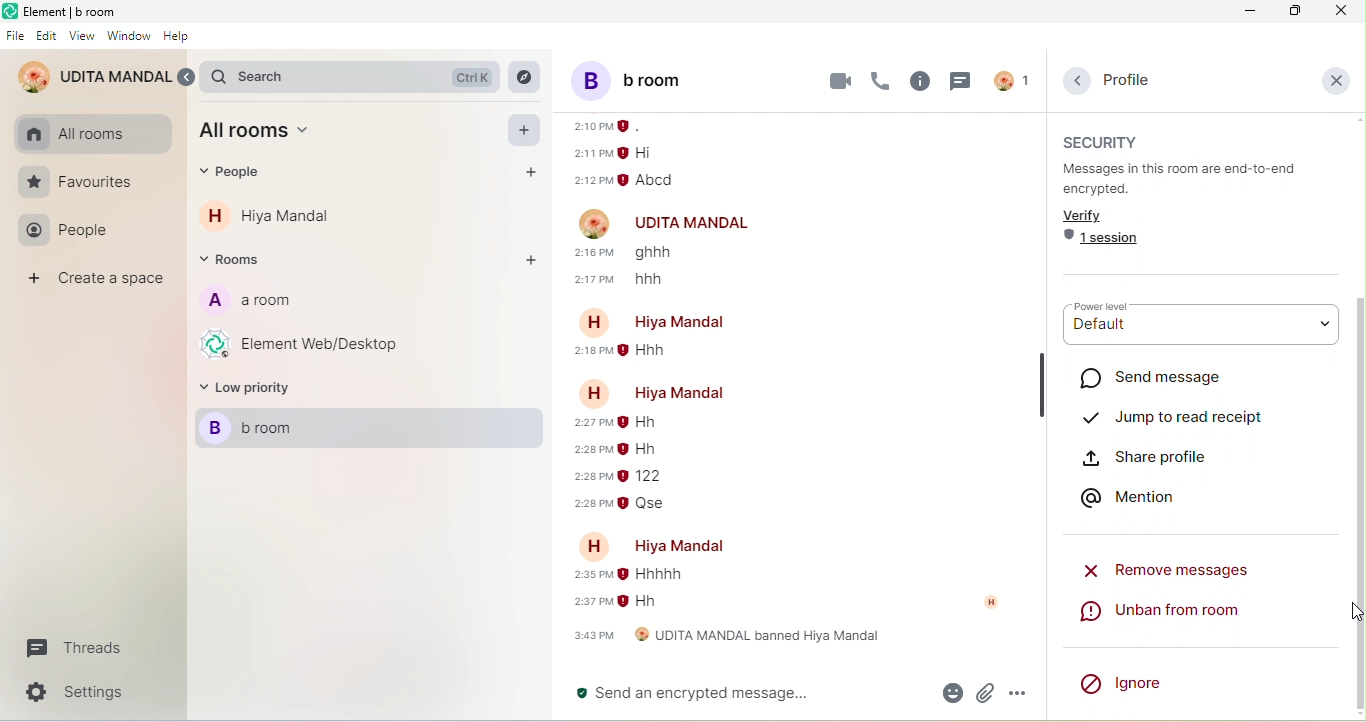  I want to click on default, so click(1199, 334).